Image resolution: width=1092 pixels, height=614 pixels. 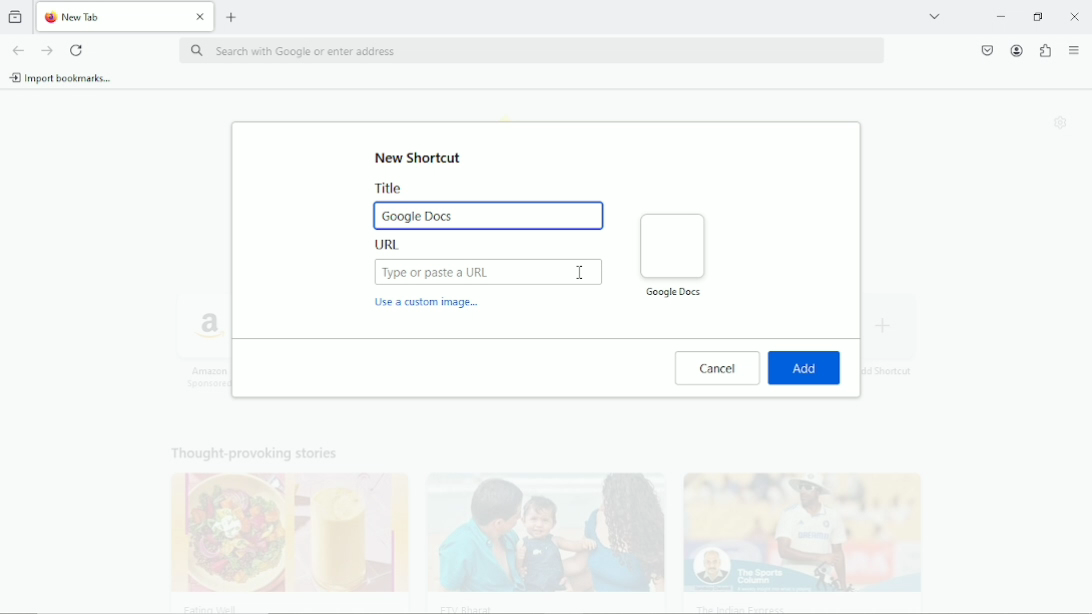 I want to click on Title: Google Docs, so click(x=488, y=205).